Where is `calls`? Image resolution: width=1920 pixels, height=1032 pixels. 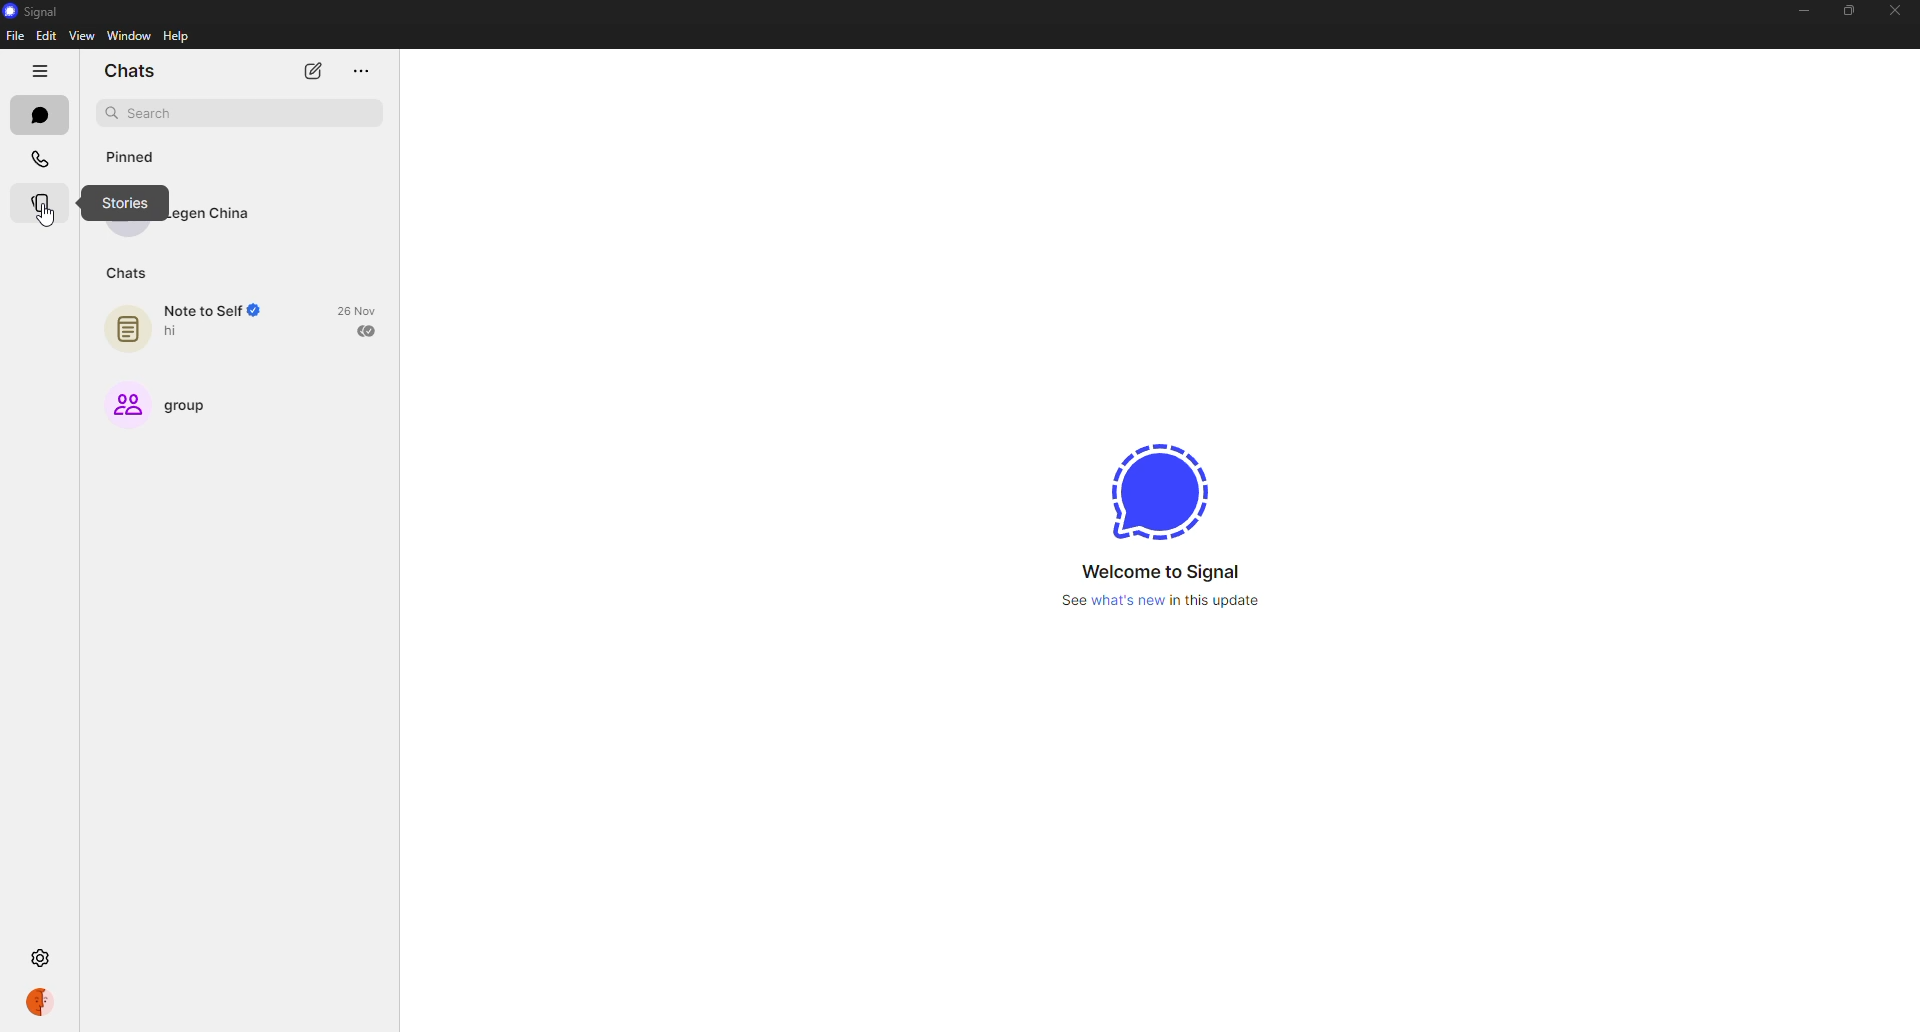 calls is located at coordinates (39, 158).